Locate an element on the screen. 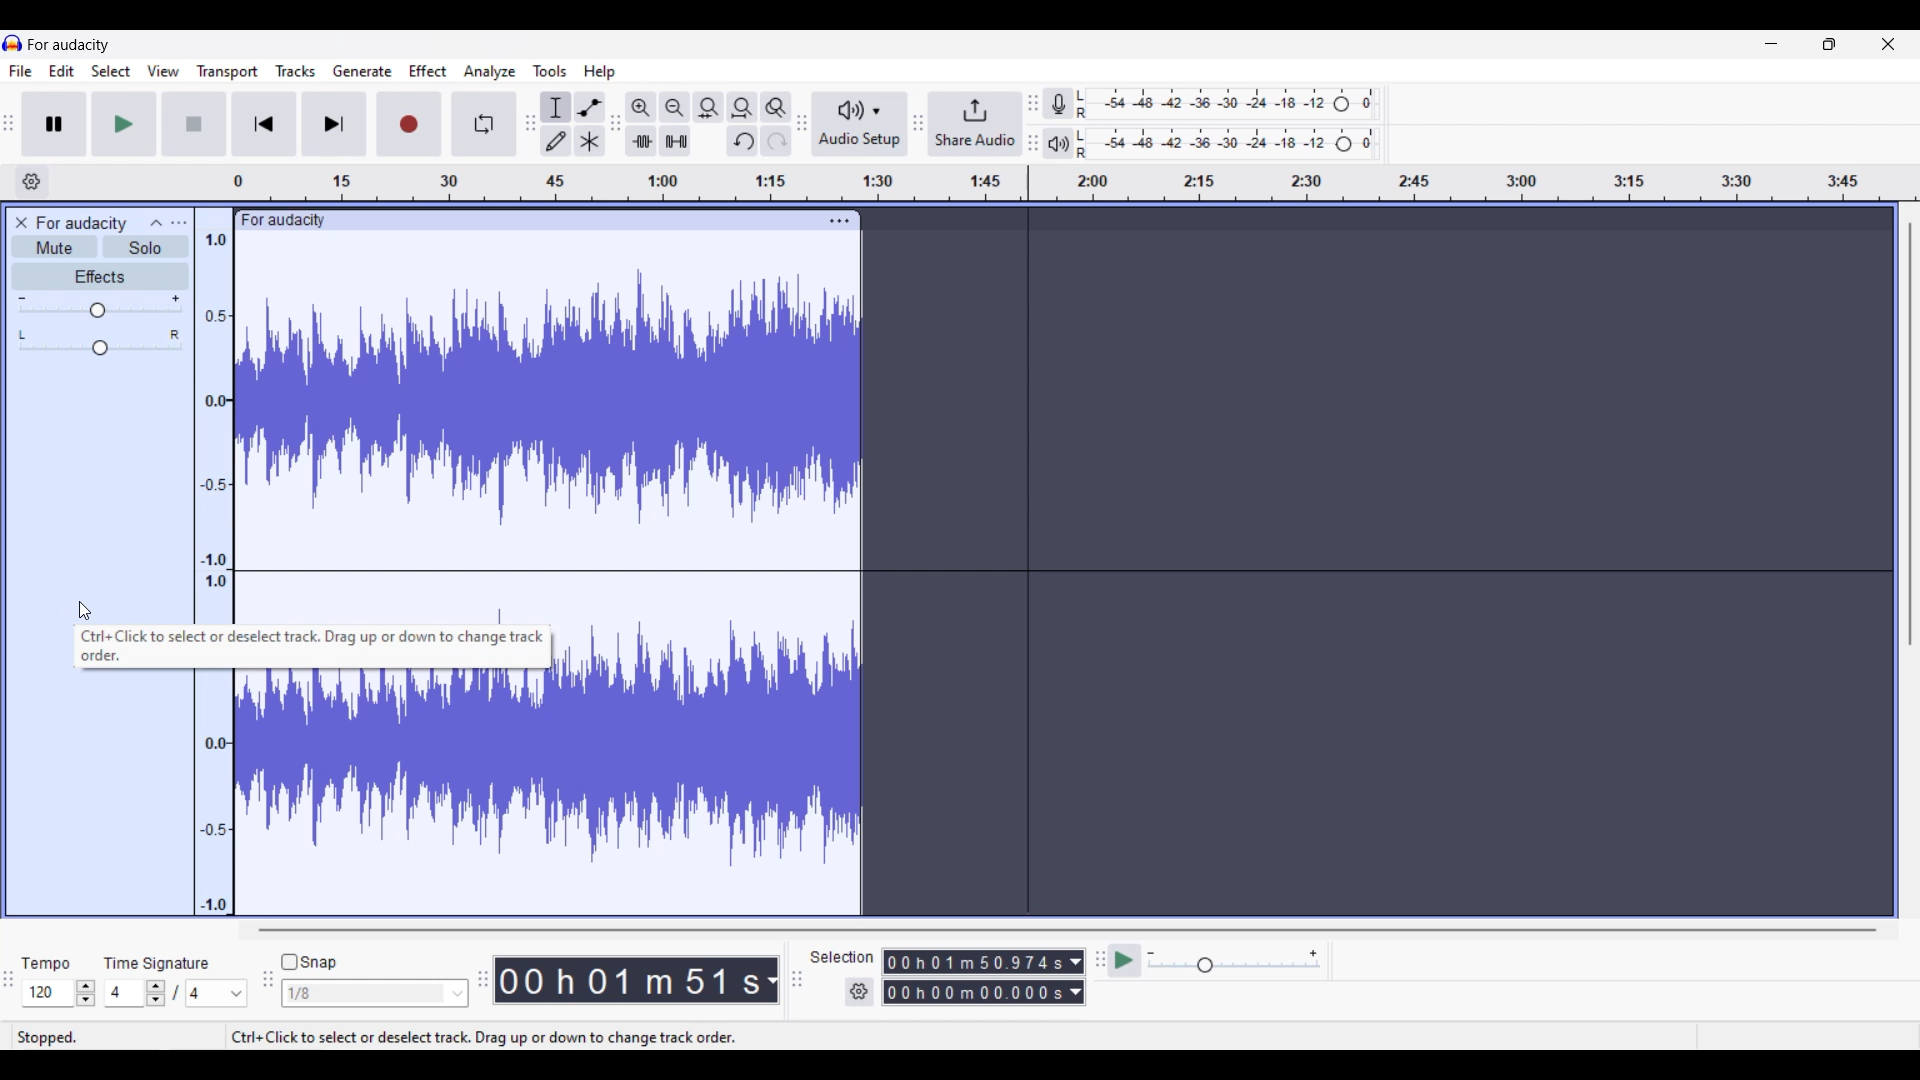 Image resolution: width=1920 pixels, height=1080 pixels. Indicates selection duration settings is located at coordinates (842, 957).